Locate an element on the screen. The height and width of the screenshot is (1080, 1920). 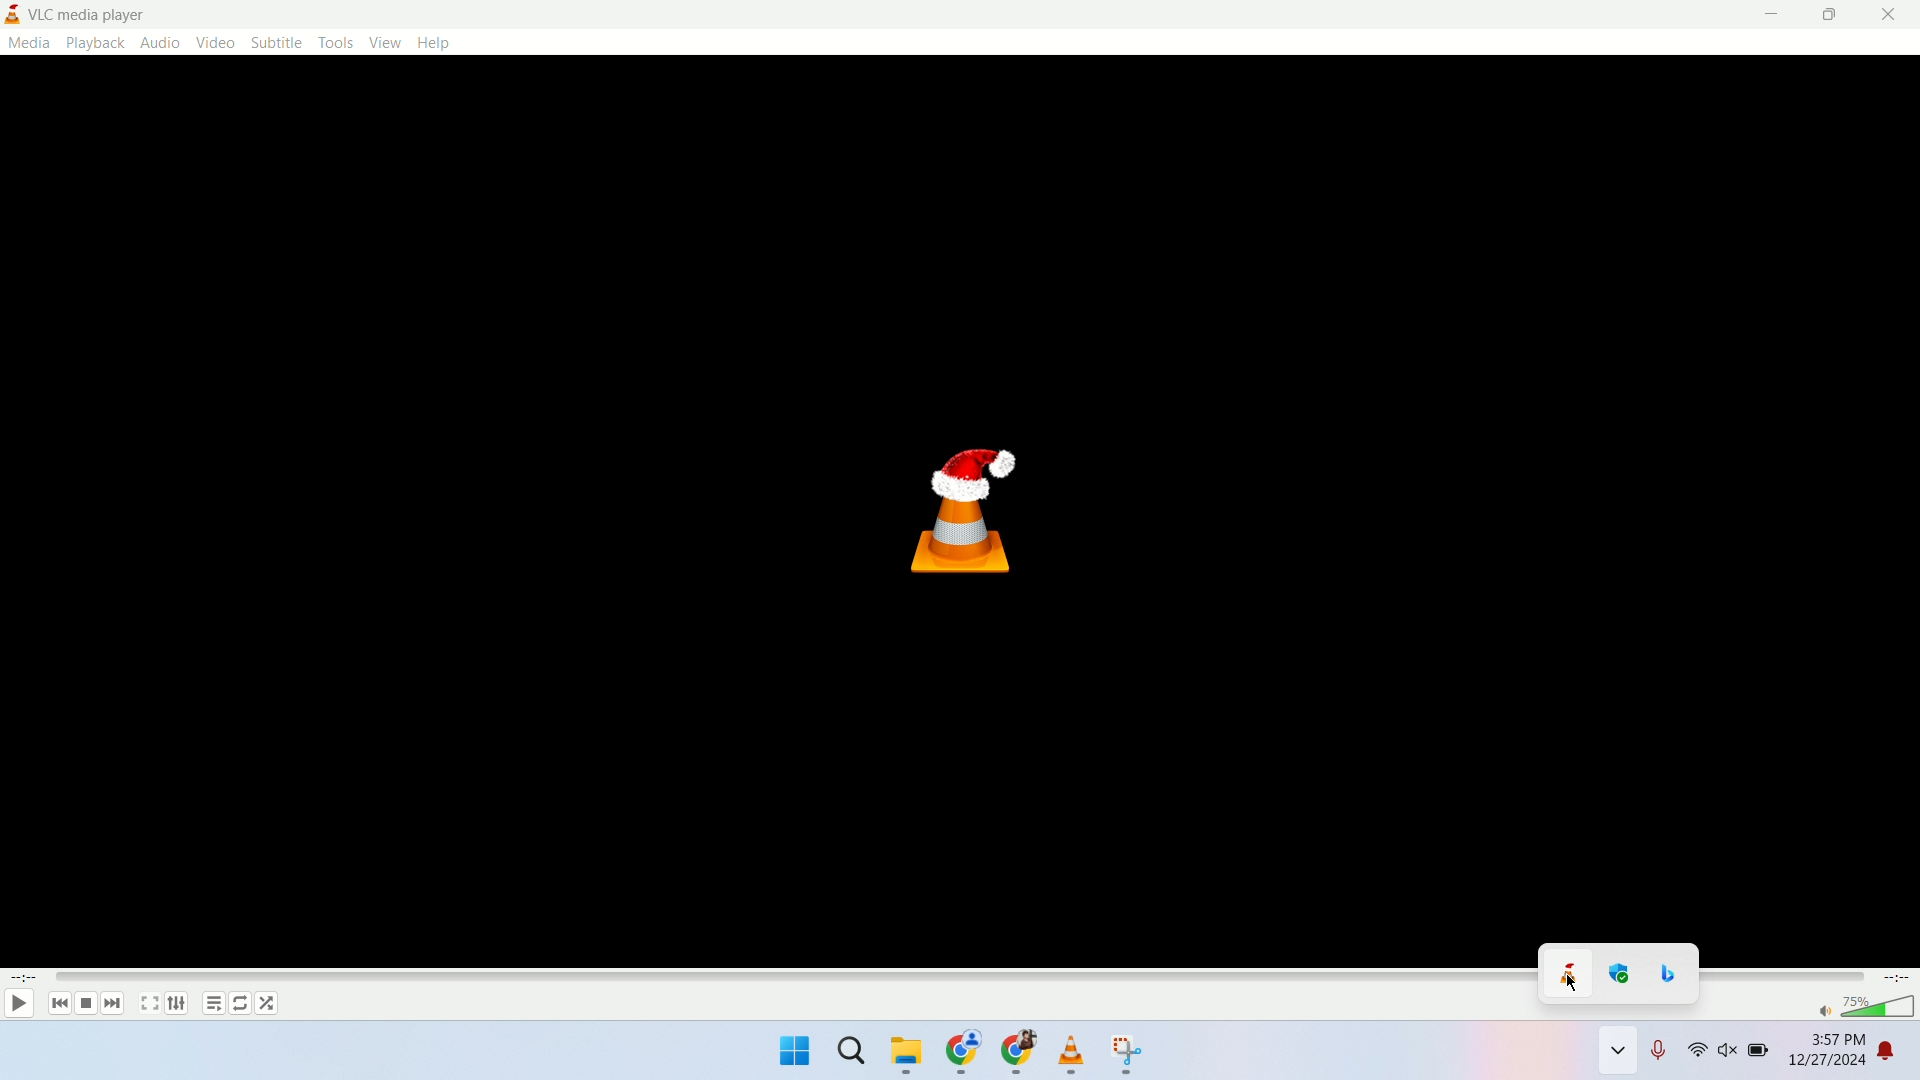
subtitle is located at coordinates (275, 42).